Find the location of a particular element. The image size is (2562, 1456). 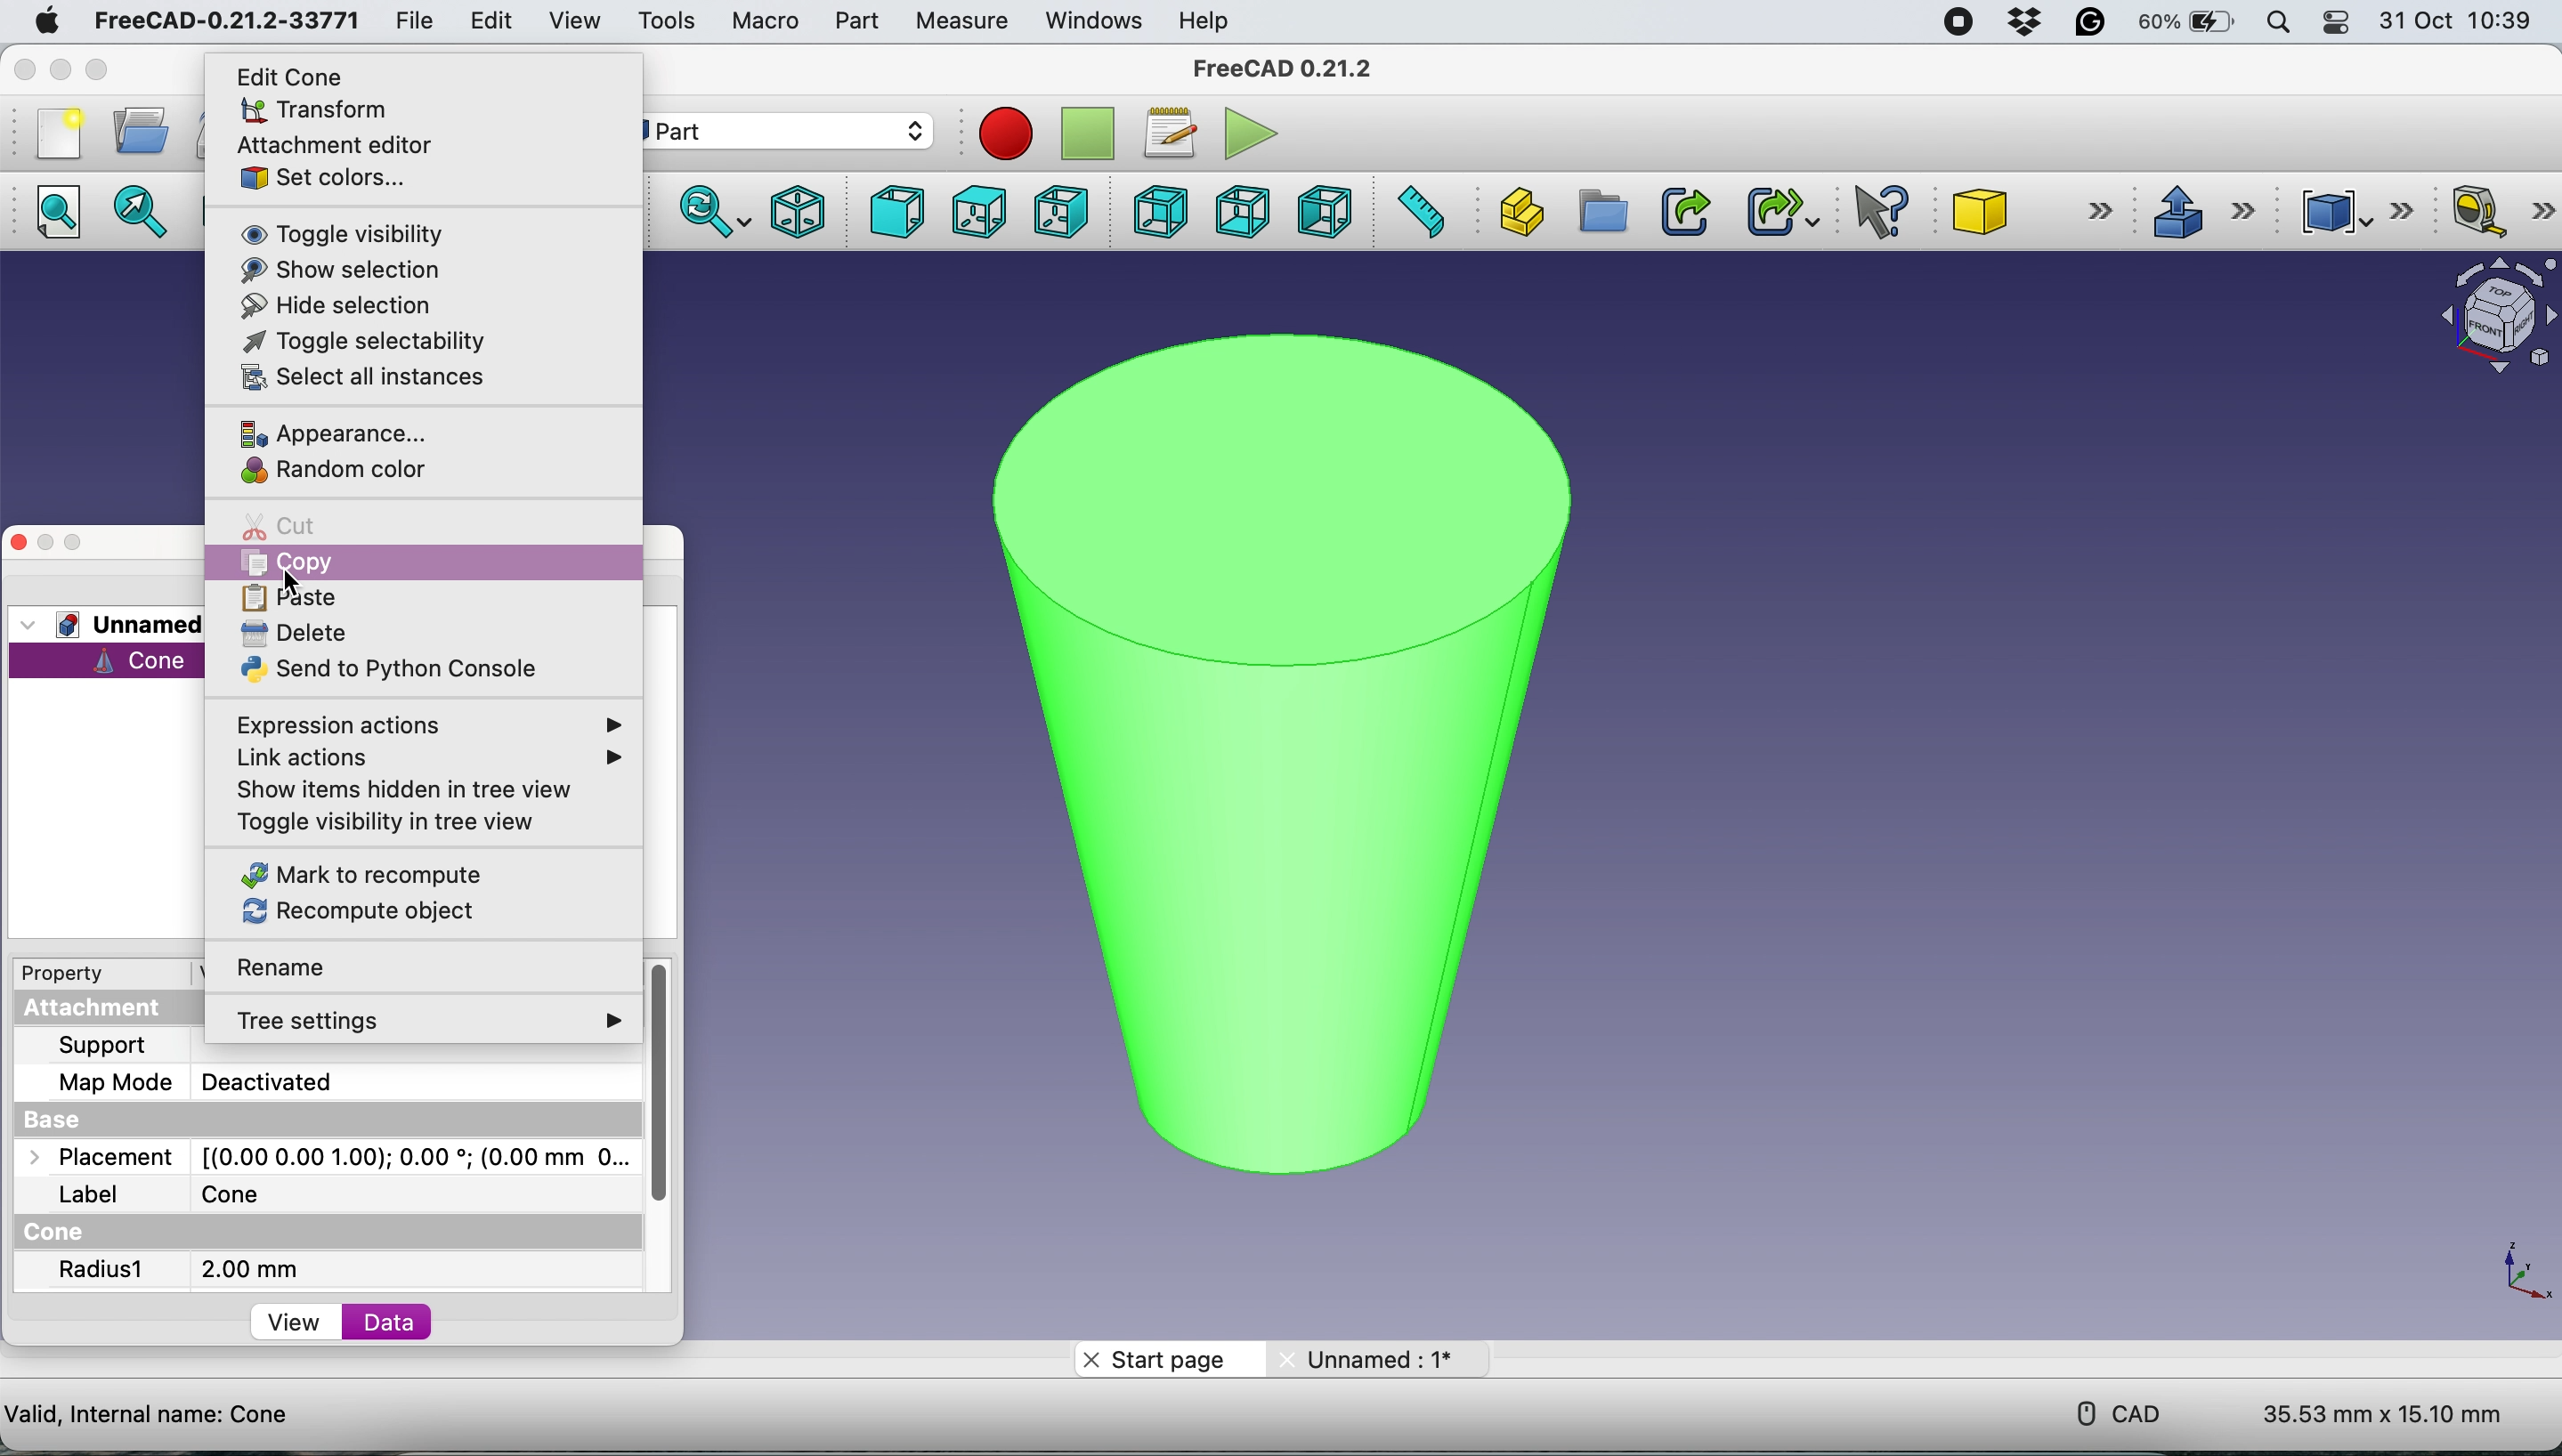

attachment is located at coordinates (117, 1009).